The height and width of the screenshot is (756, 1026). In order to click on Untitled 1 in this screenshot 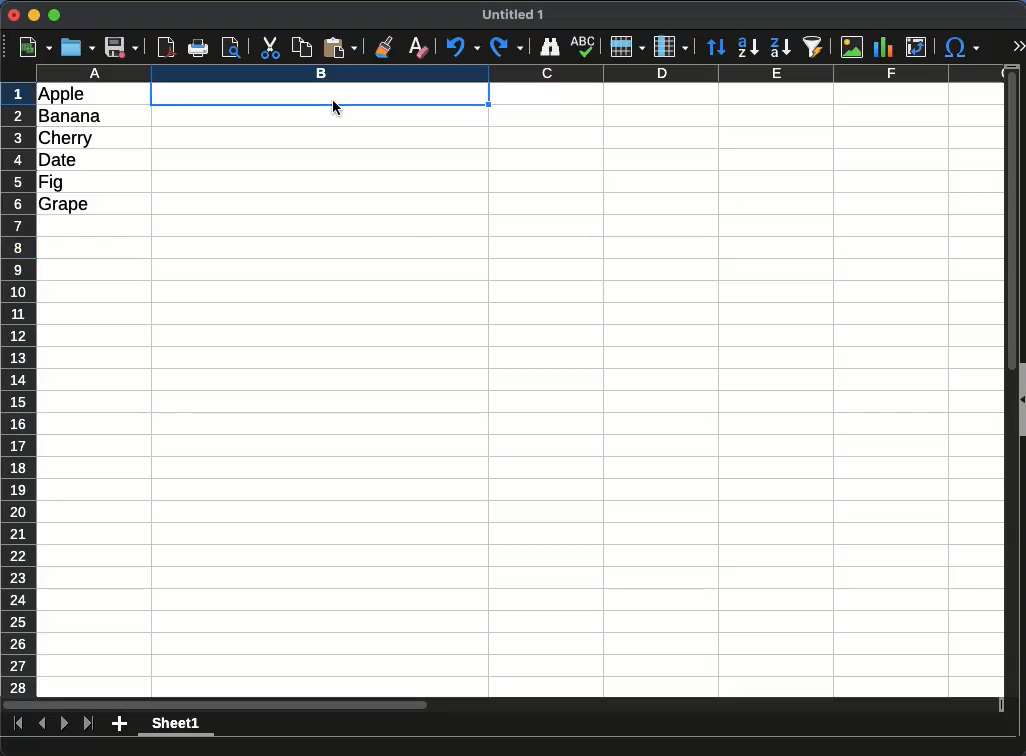, I will do `click(513, 14)`.